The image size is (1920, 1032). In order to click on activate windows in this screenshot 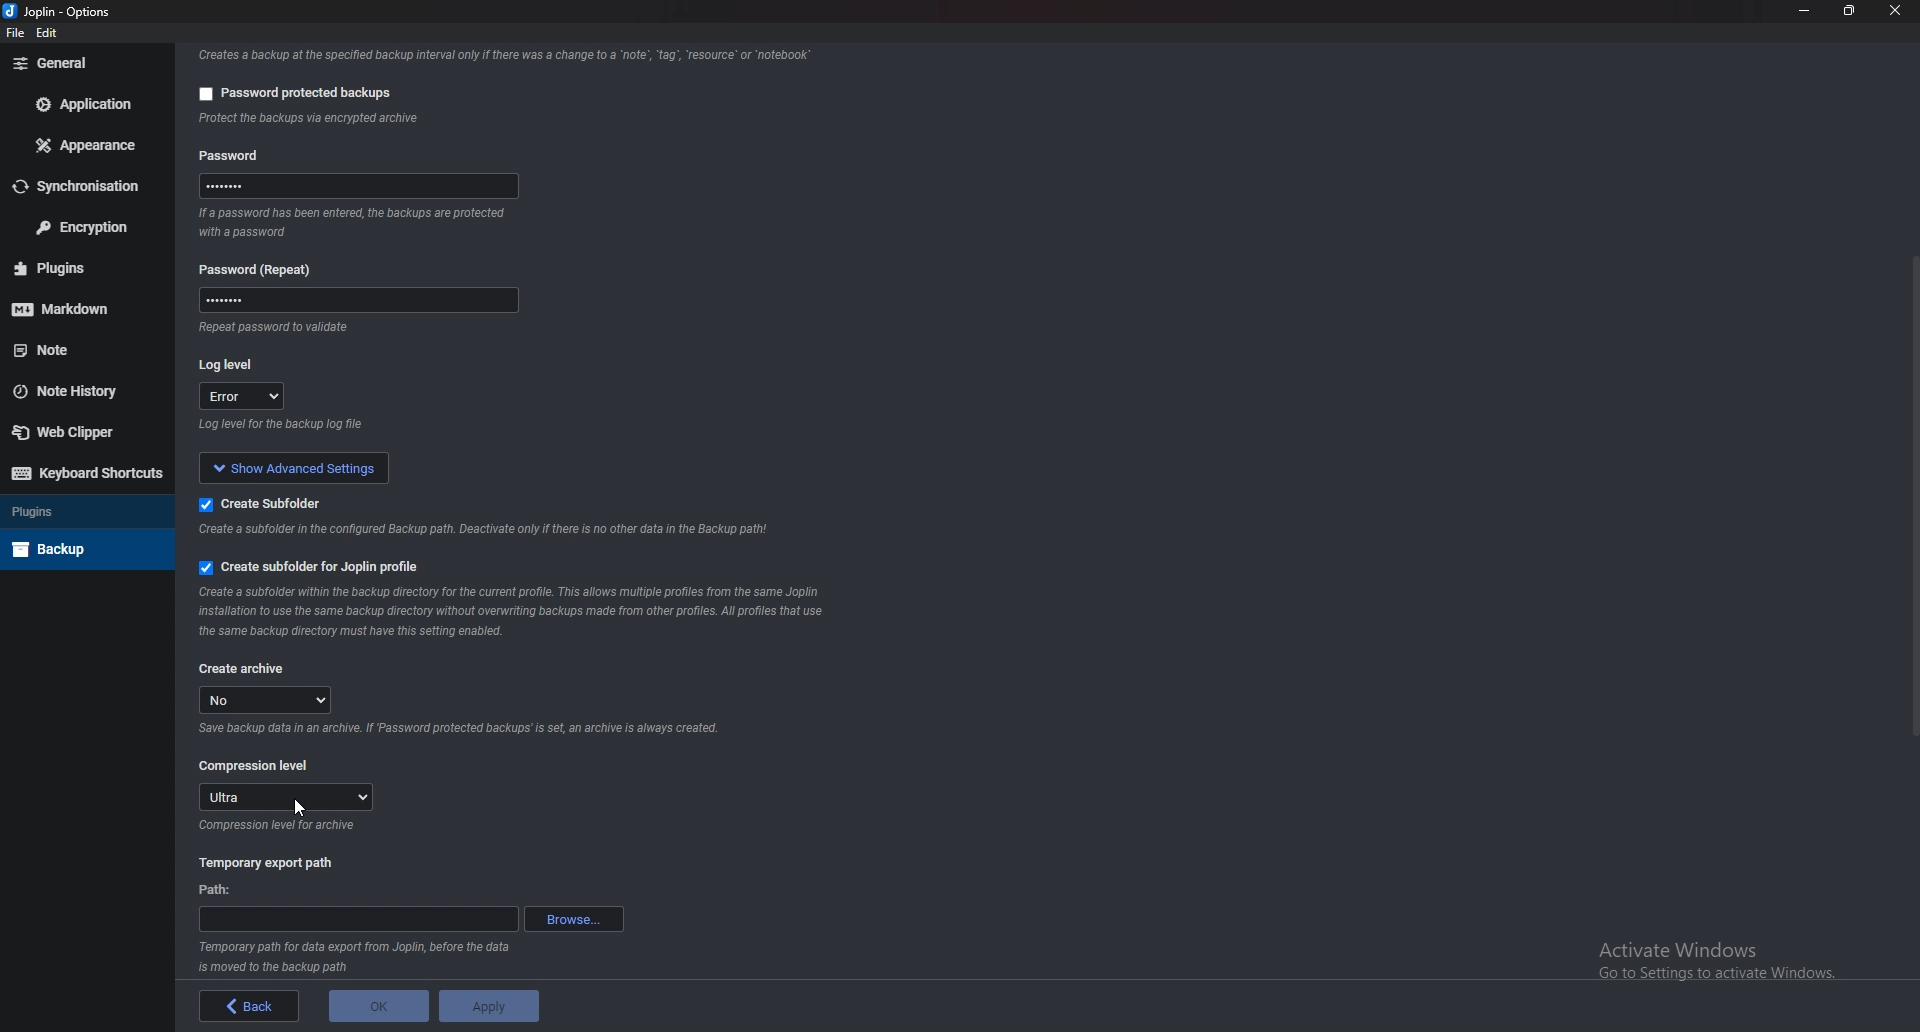, I will do `click(1731, 956)`.